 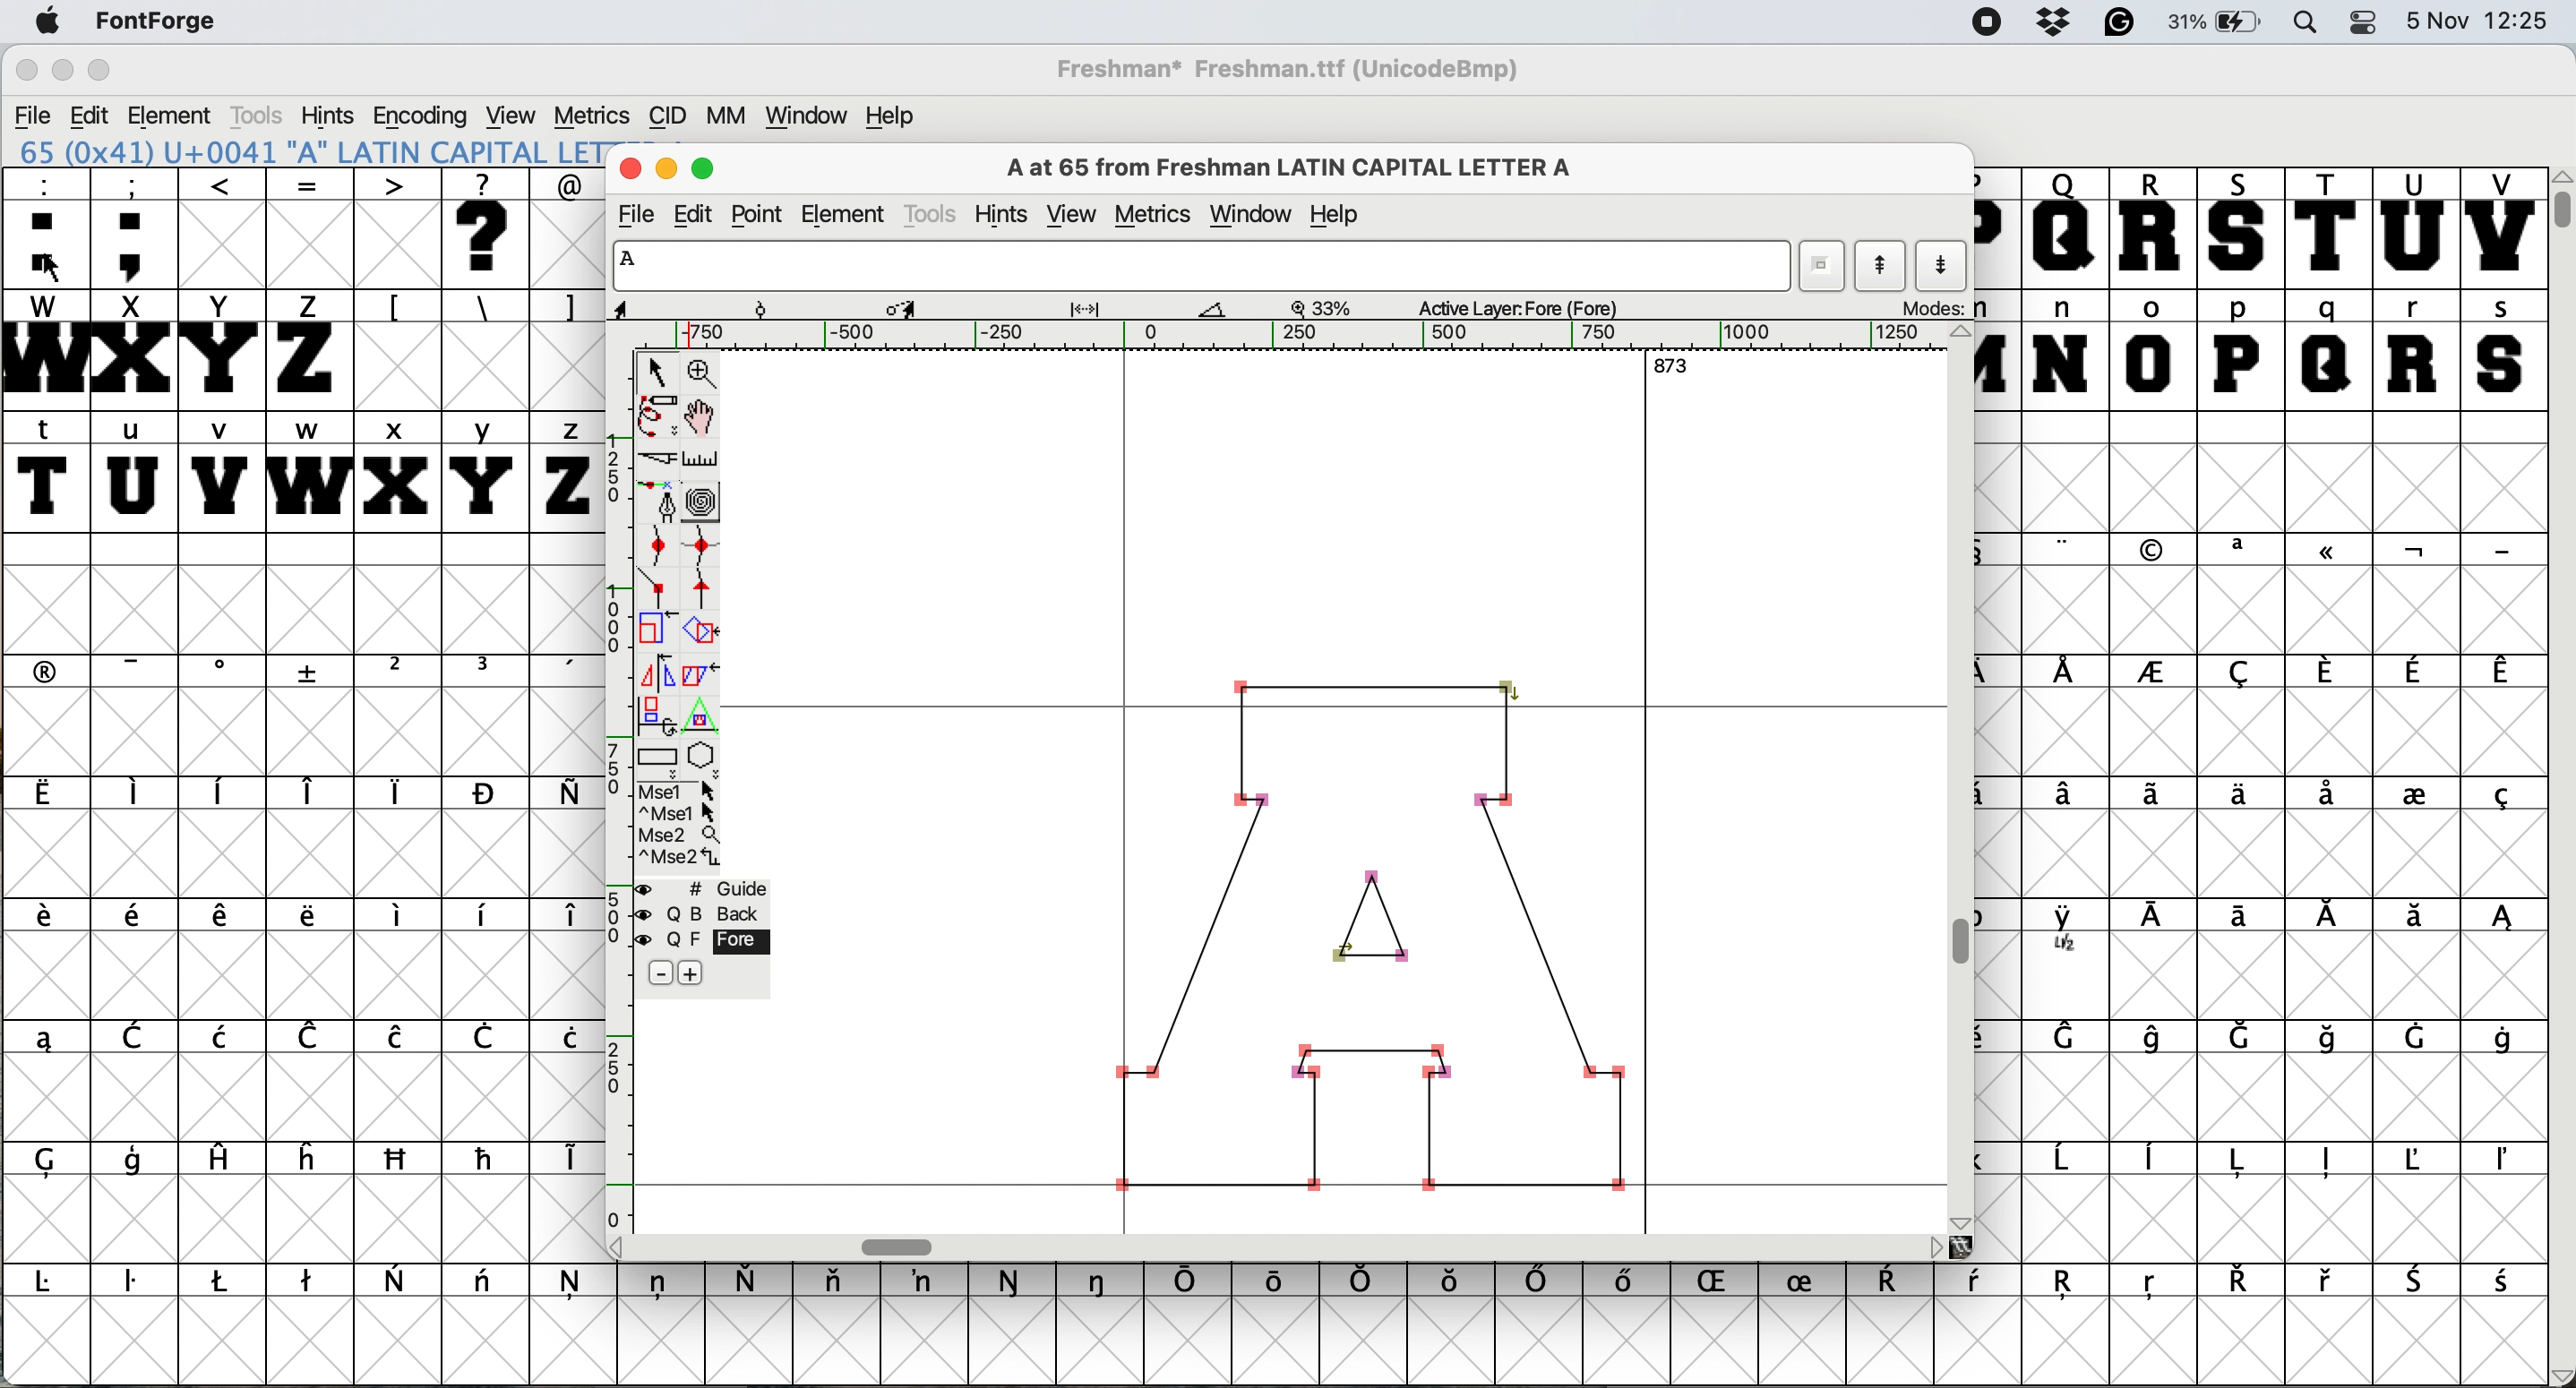 What do you see at coordinates (1633, 1285) in the screenshot?
I see `symbol` at bounding box center [1633, 1285].